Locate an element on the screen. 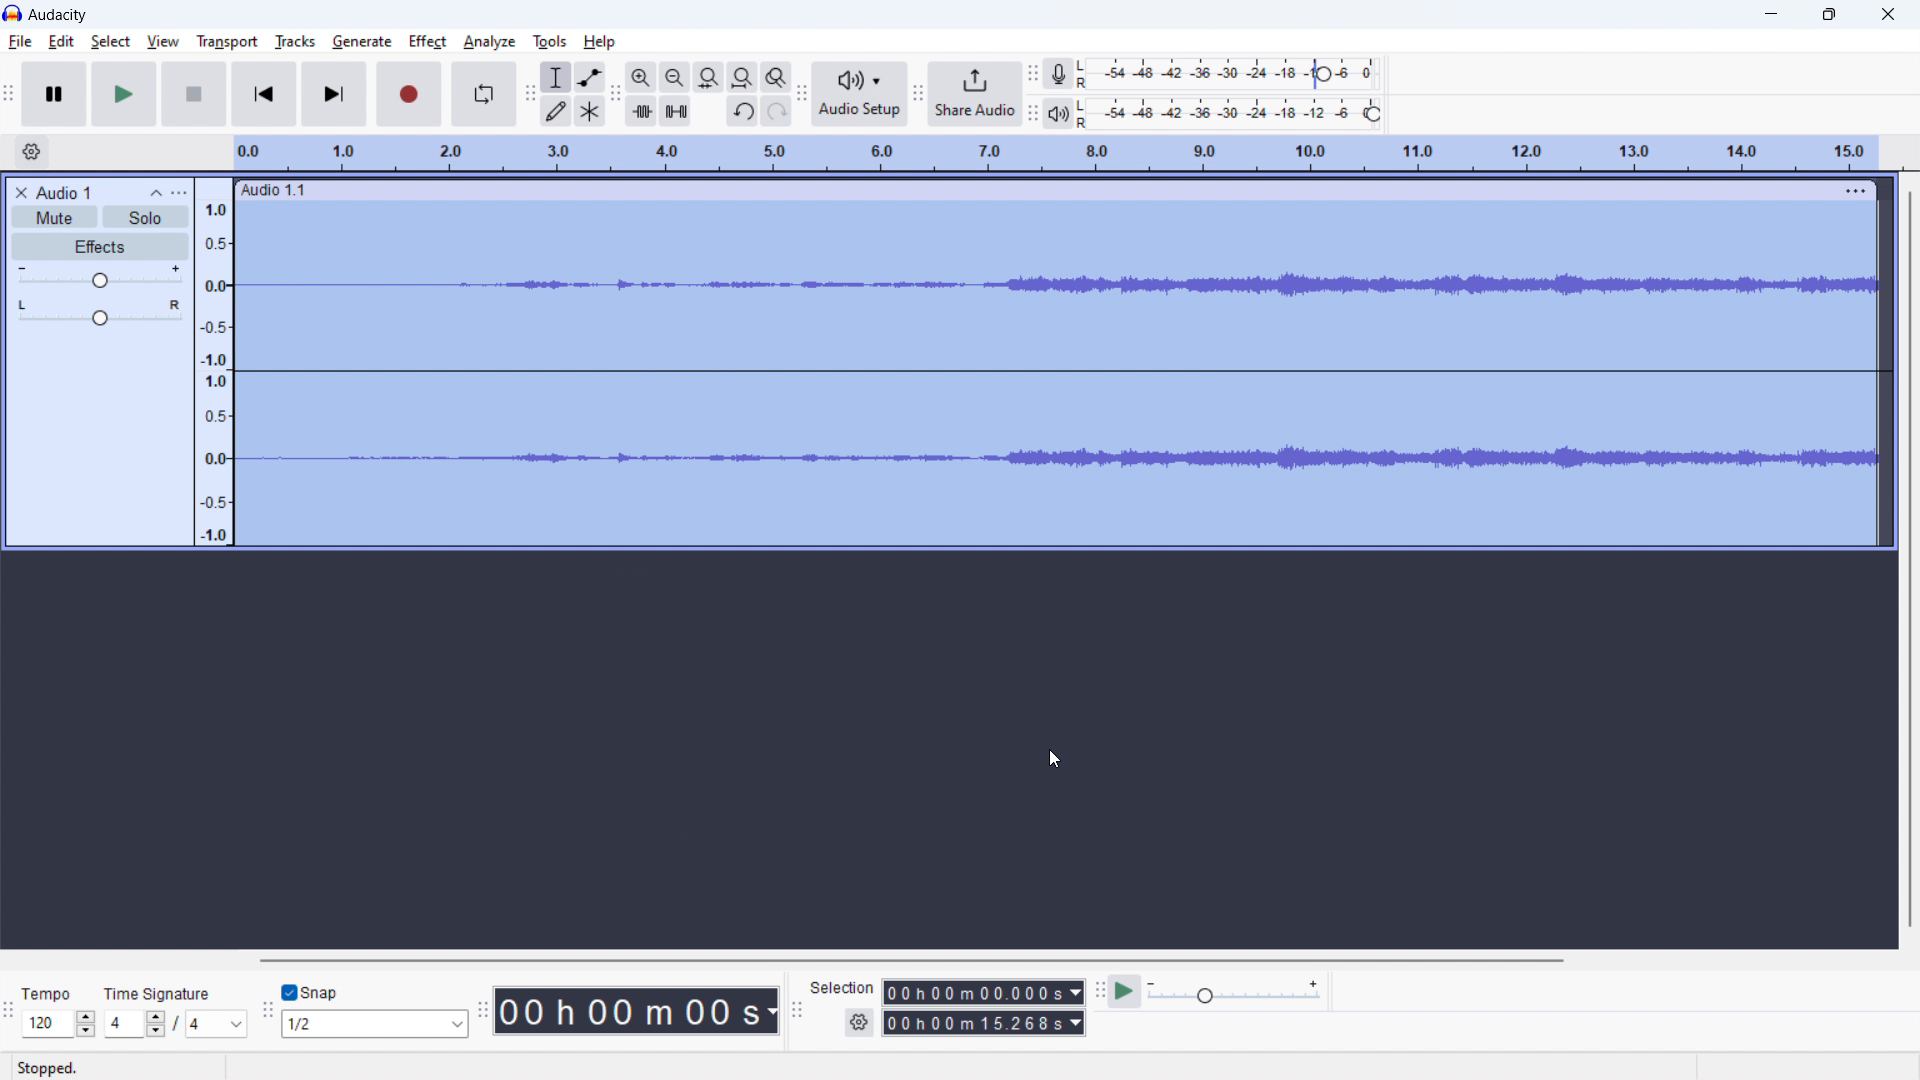  enable looping is located at coordinates (483, 94).